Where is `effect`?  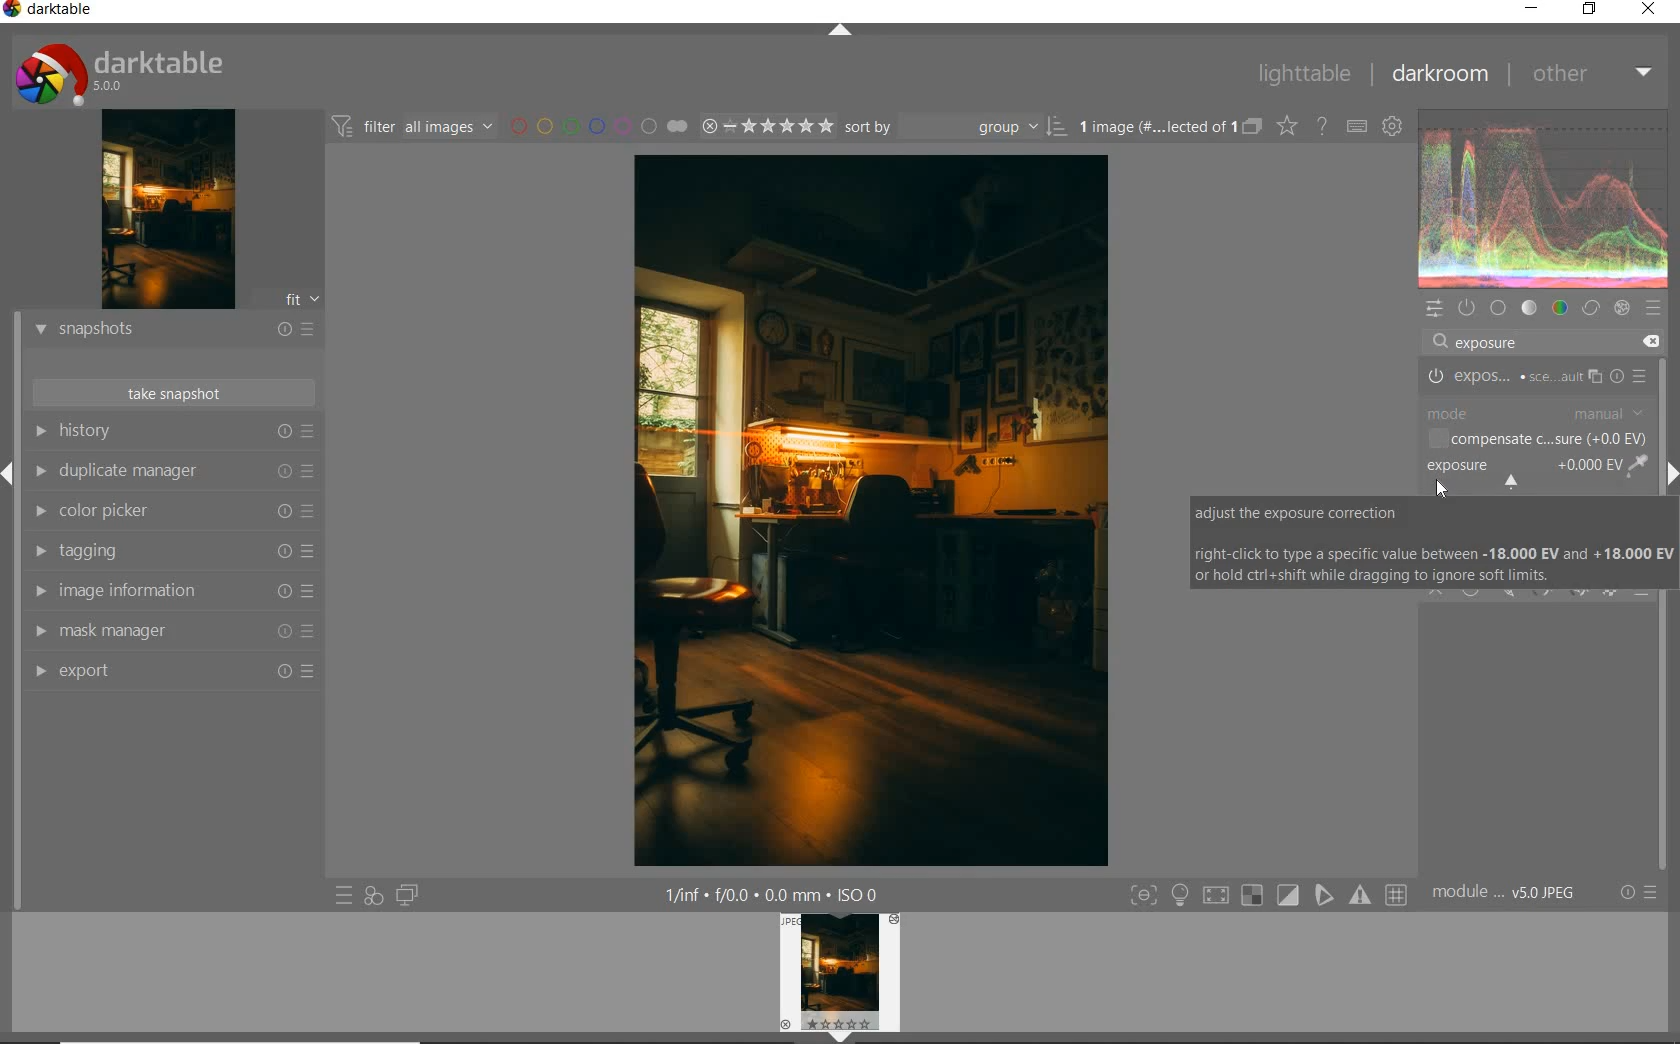 effect is located at coordinates (1622, 307).